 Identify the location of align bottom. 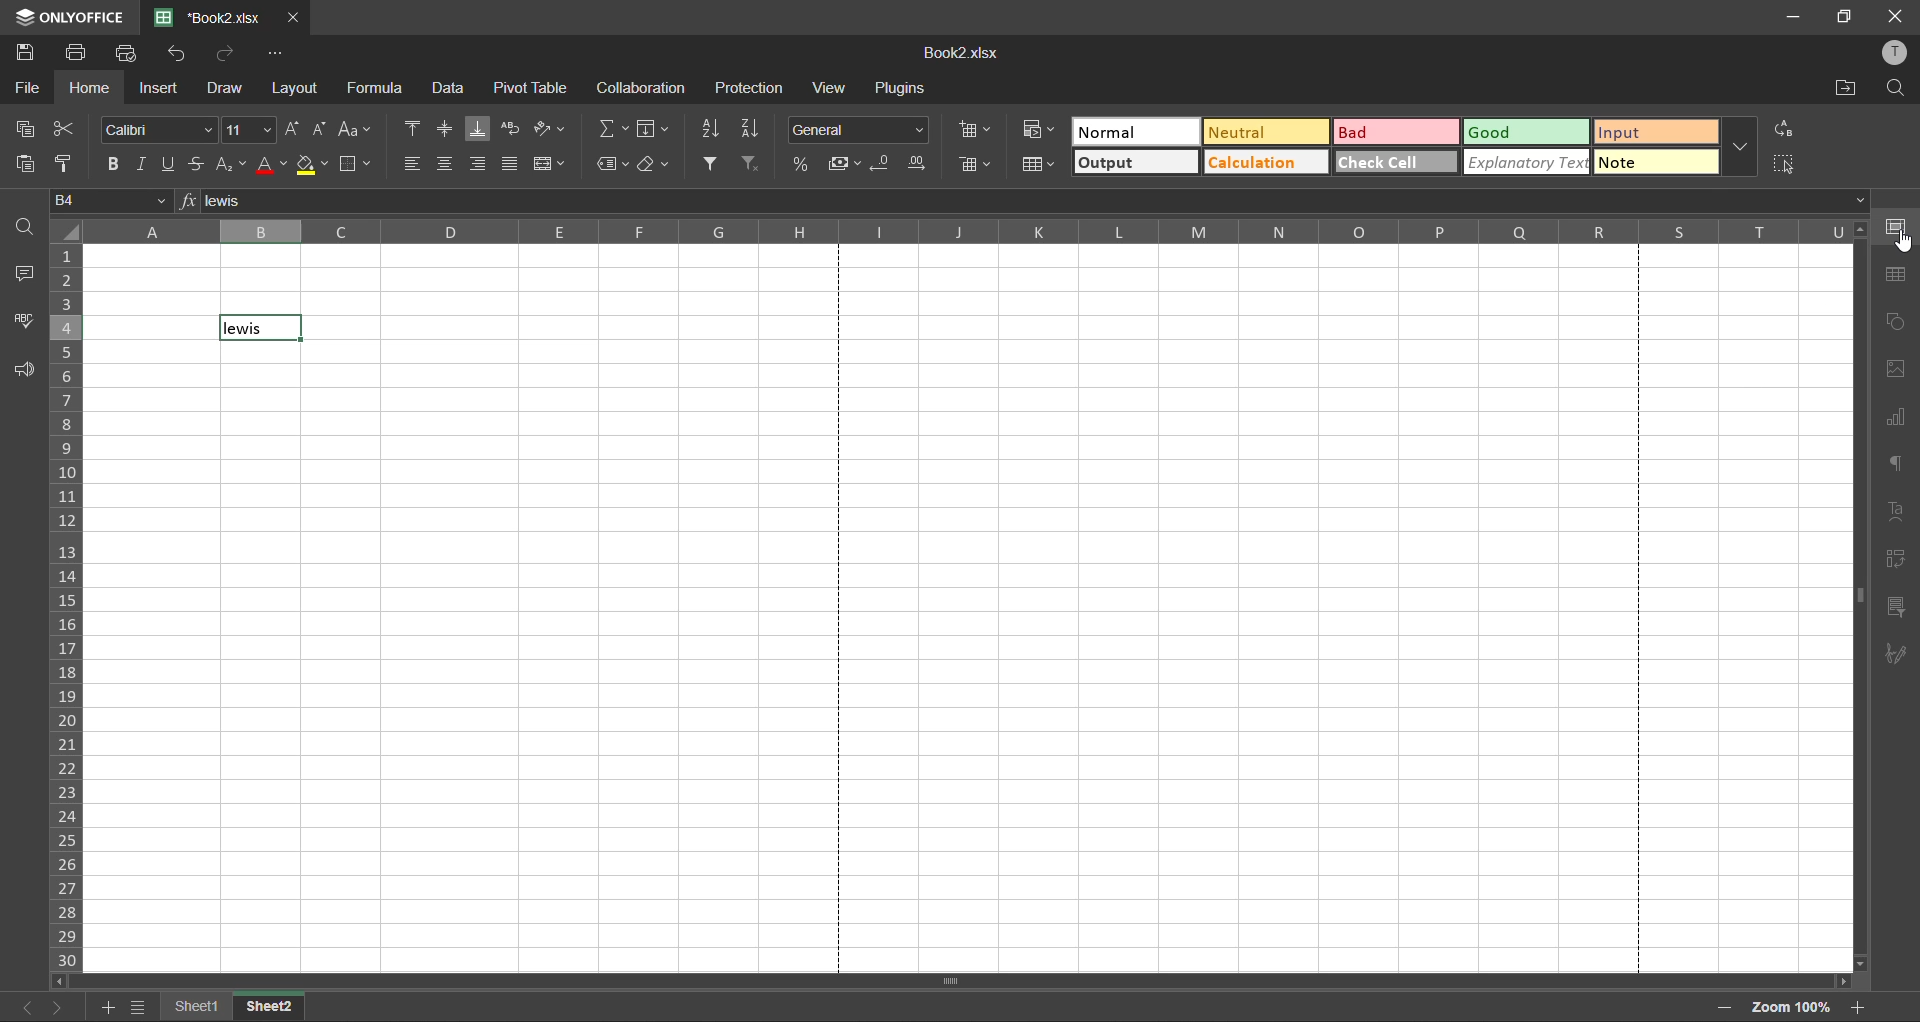
(478, 131).